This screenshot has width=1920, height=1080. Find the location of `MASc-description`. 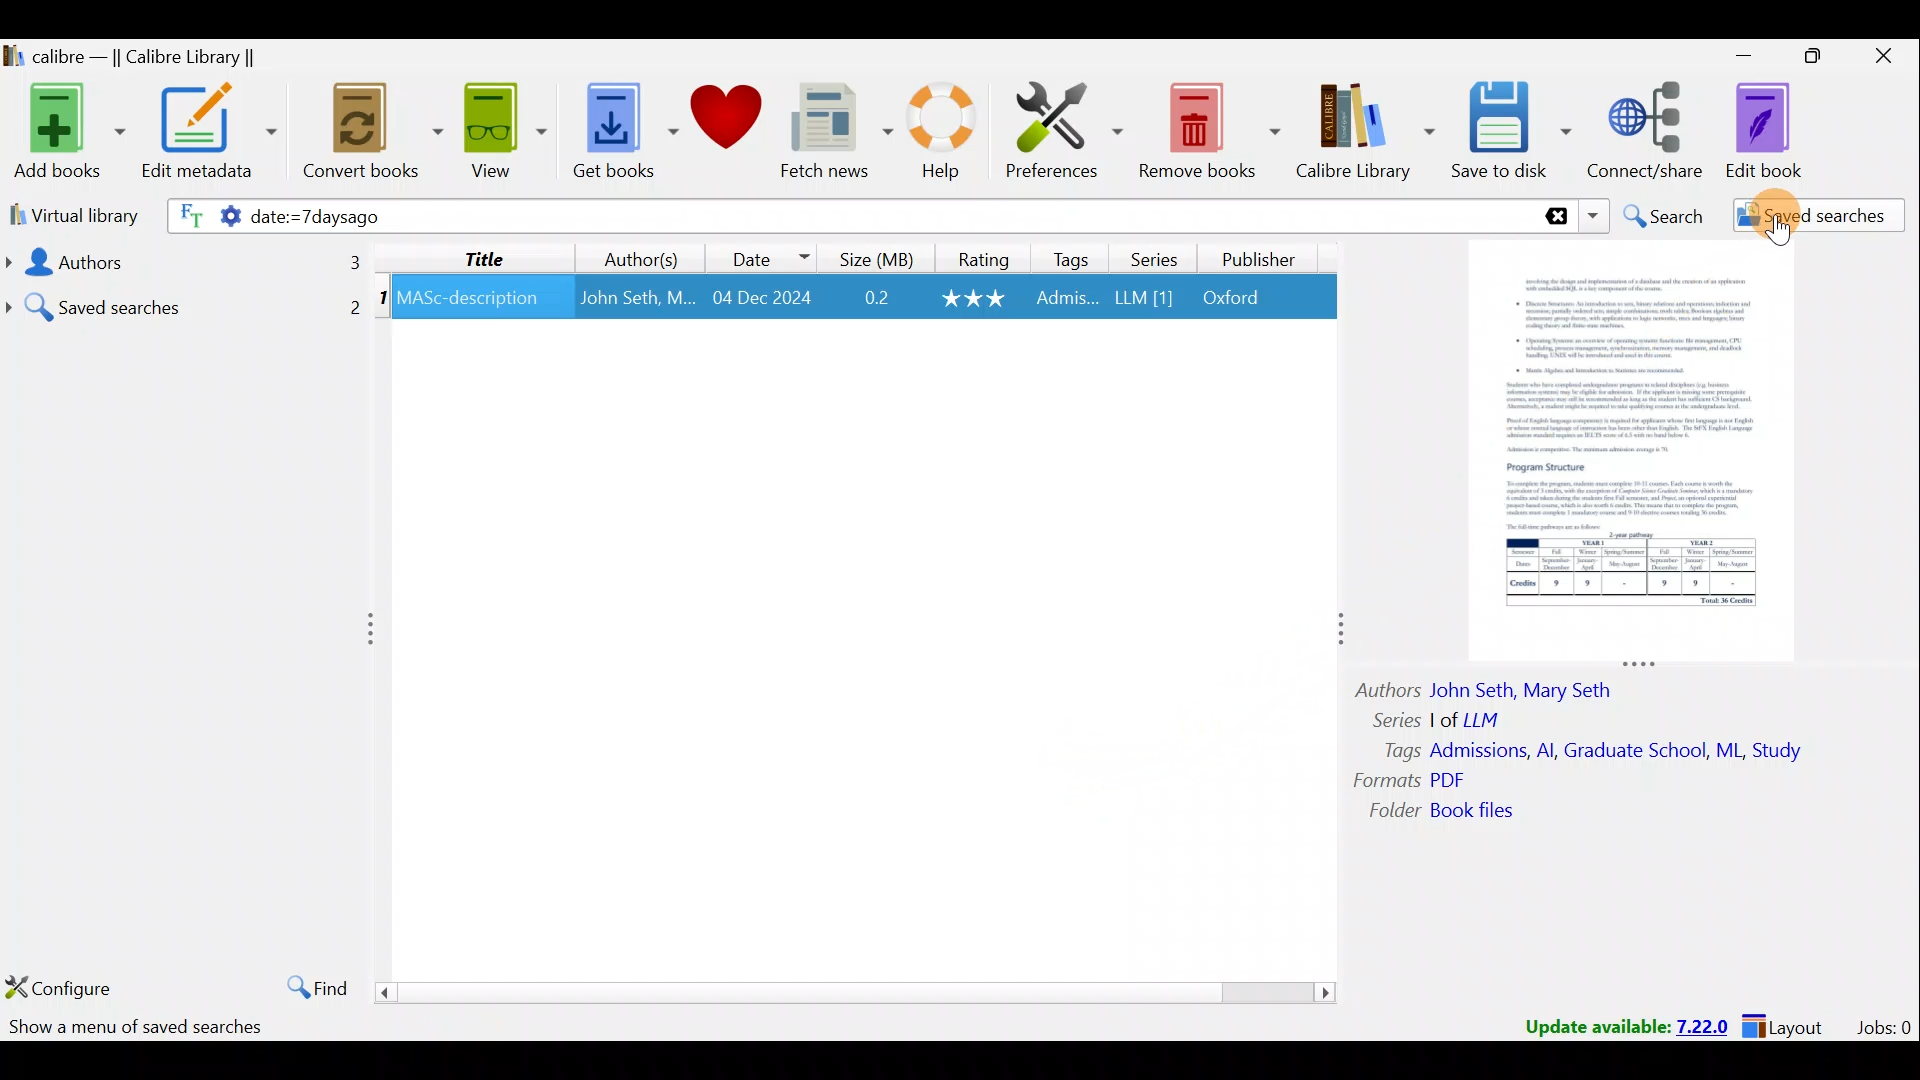

MASc-description is located at coordinates (469, 301).